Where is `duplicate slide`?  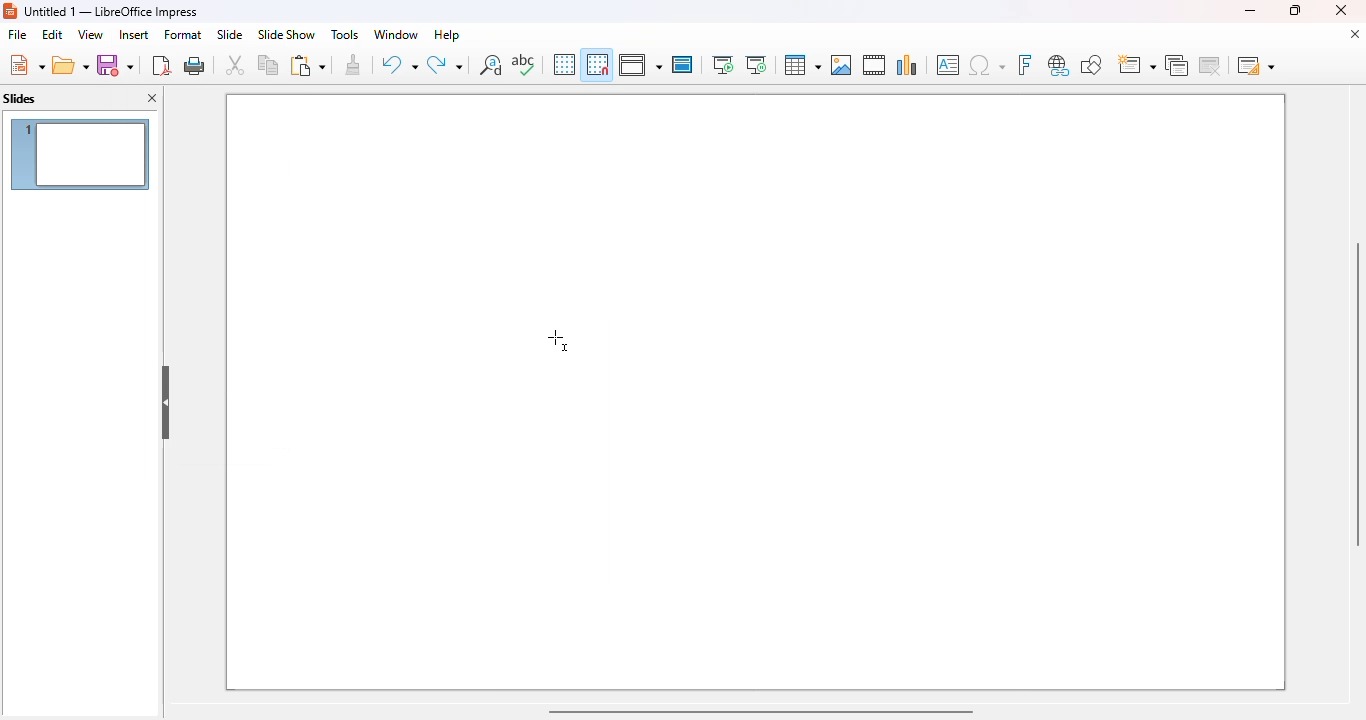 duplicate slide is located at coordinates (1177, 65).